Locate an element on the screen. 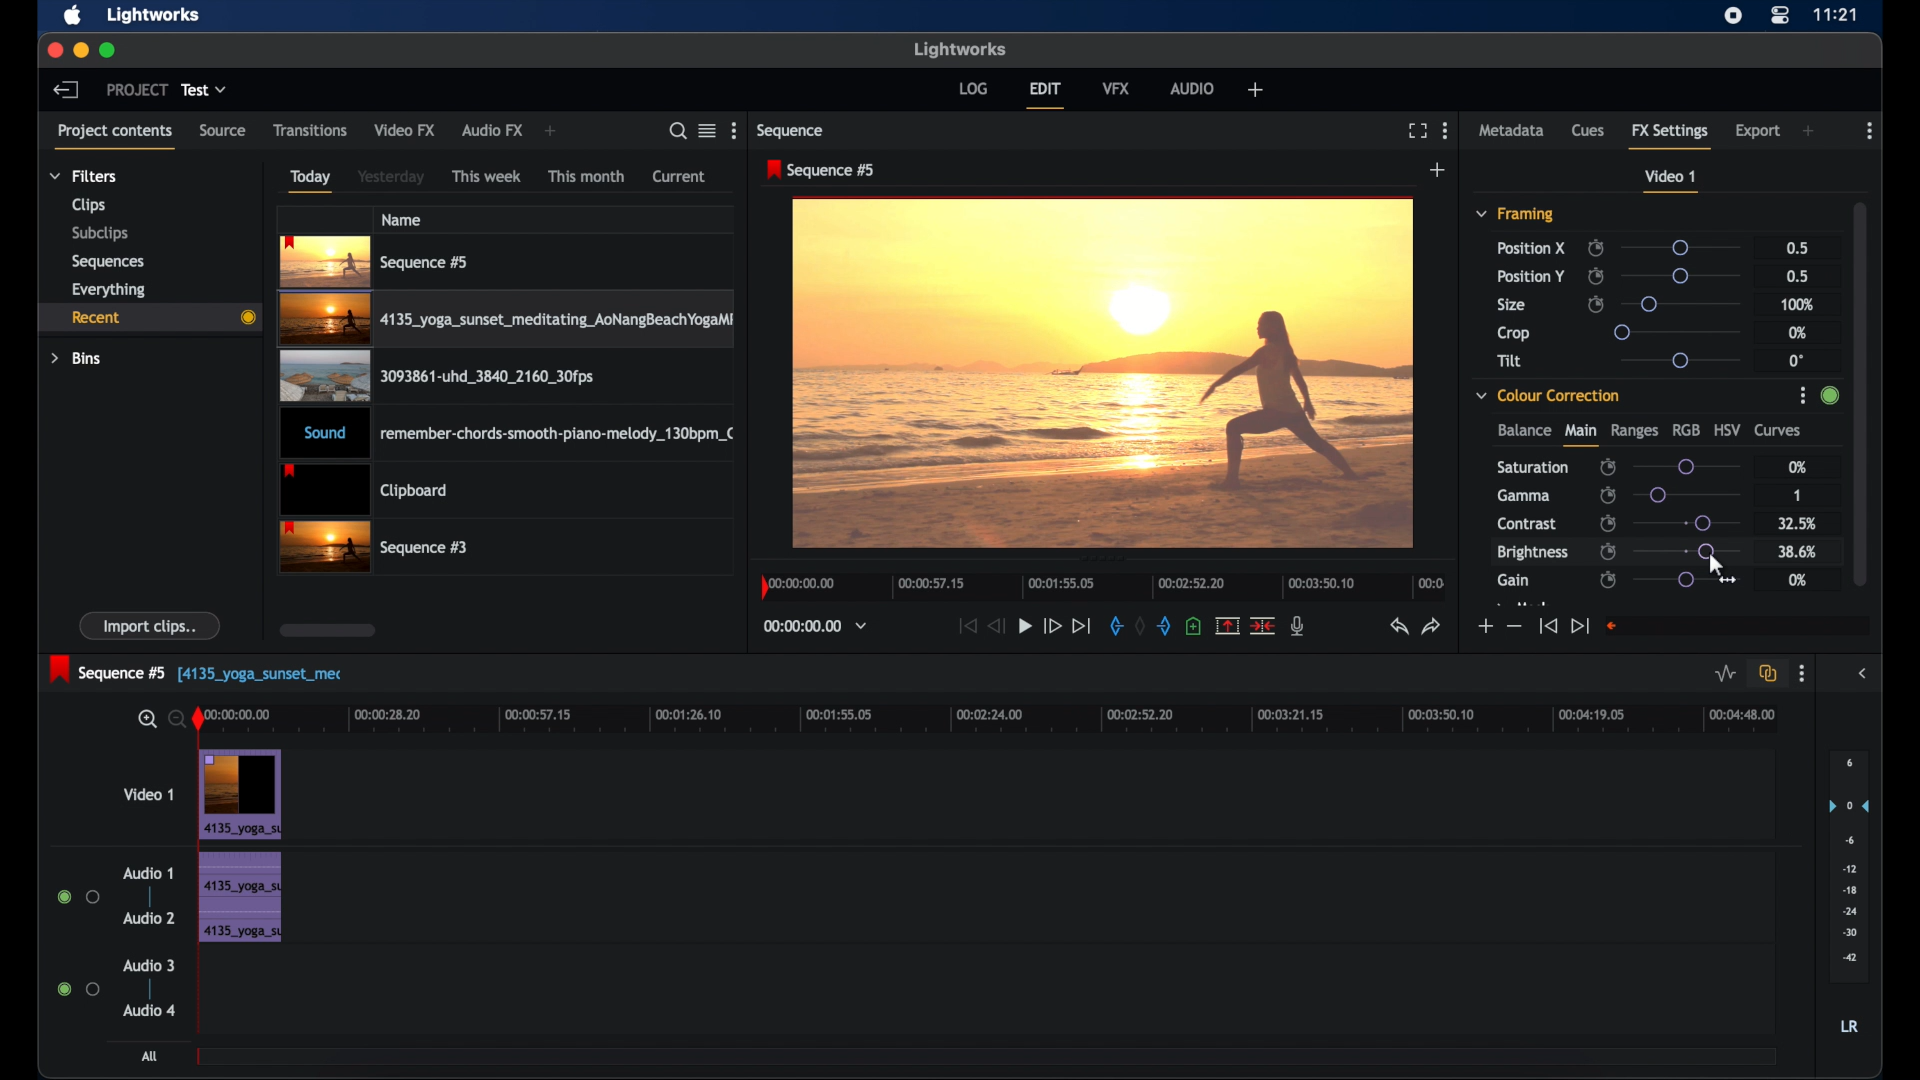 The image size is (1920, 1080). audio clip is located at coordinates (510, 435).